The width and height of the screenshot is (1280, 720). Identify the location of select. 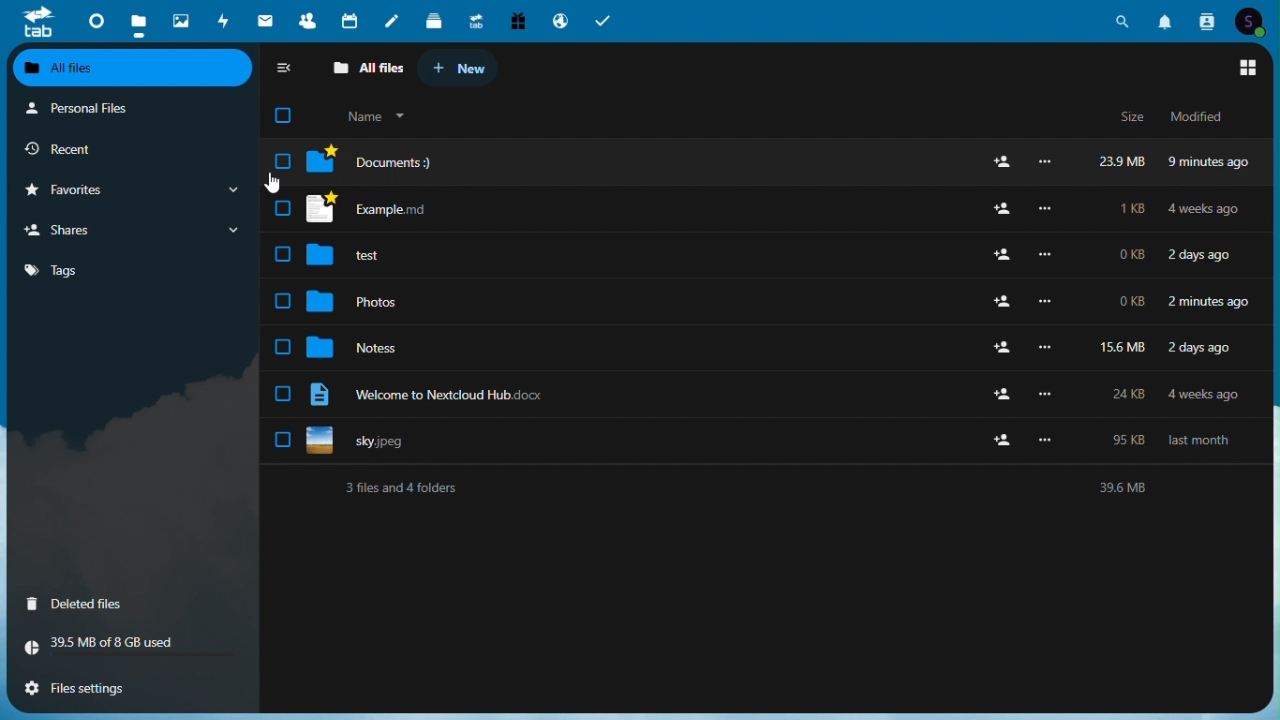
(281, 161).